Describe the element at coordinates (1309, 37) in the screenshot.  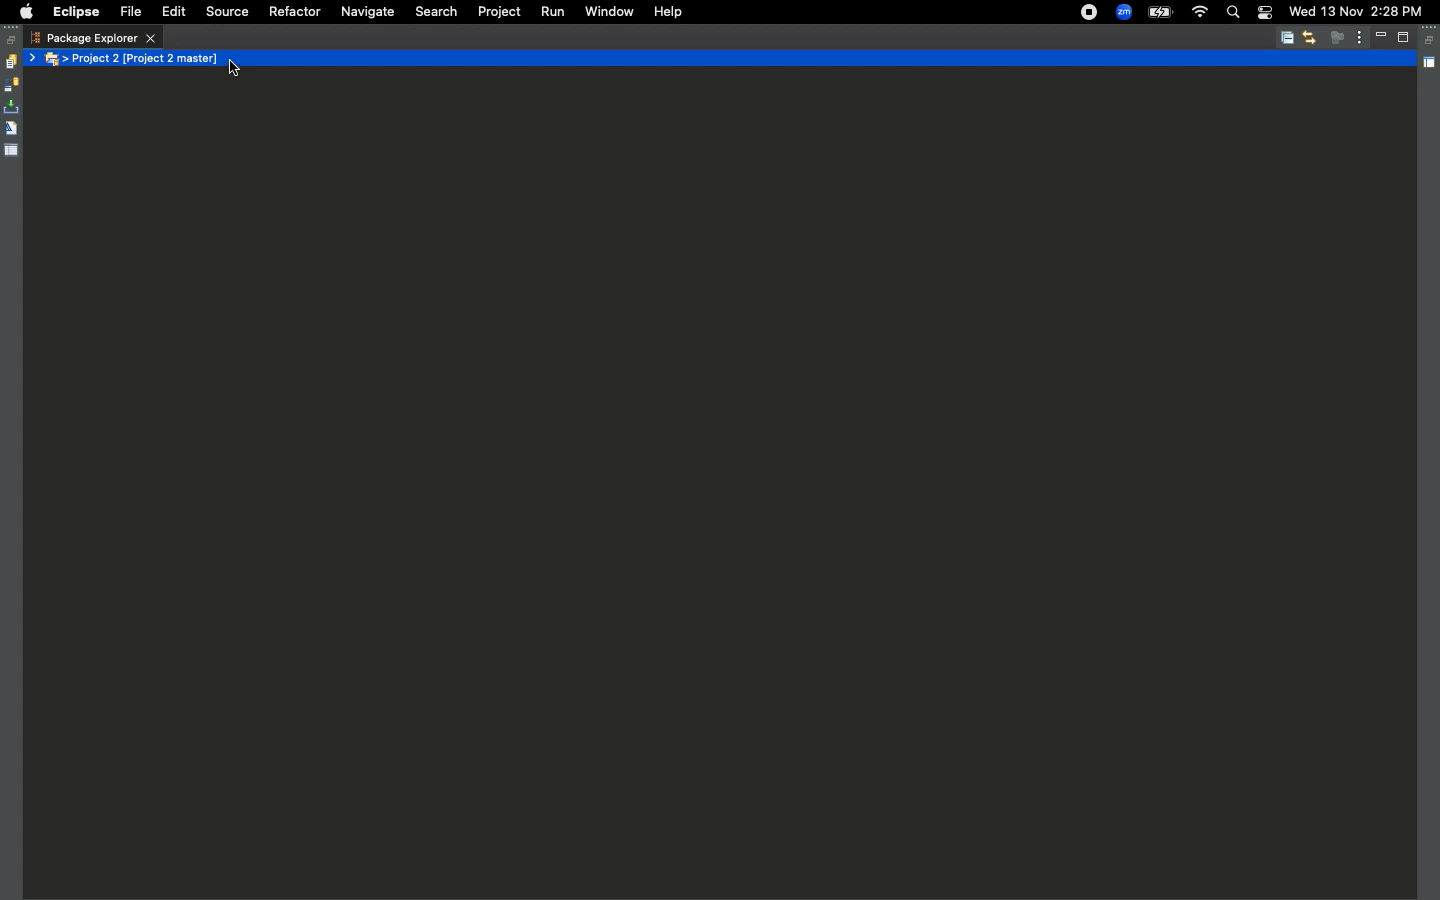
I see `Link with editor` at that location.